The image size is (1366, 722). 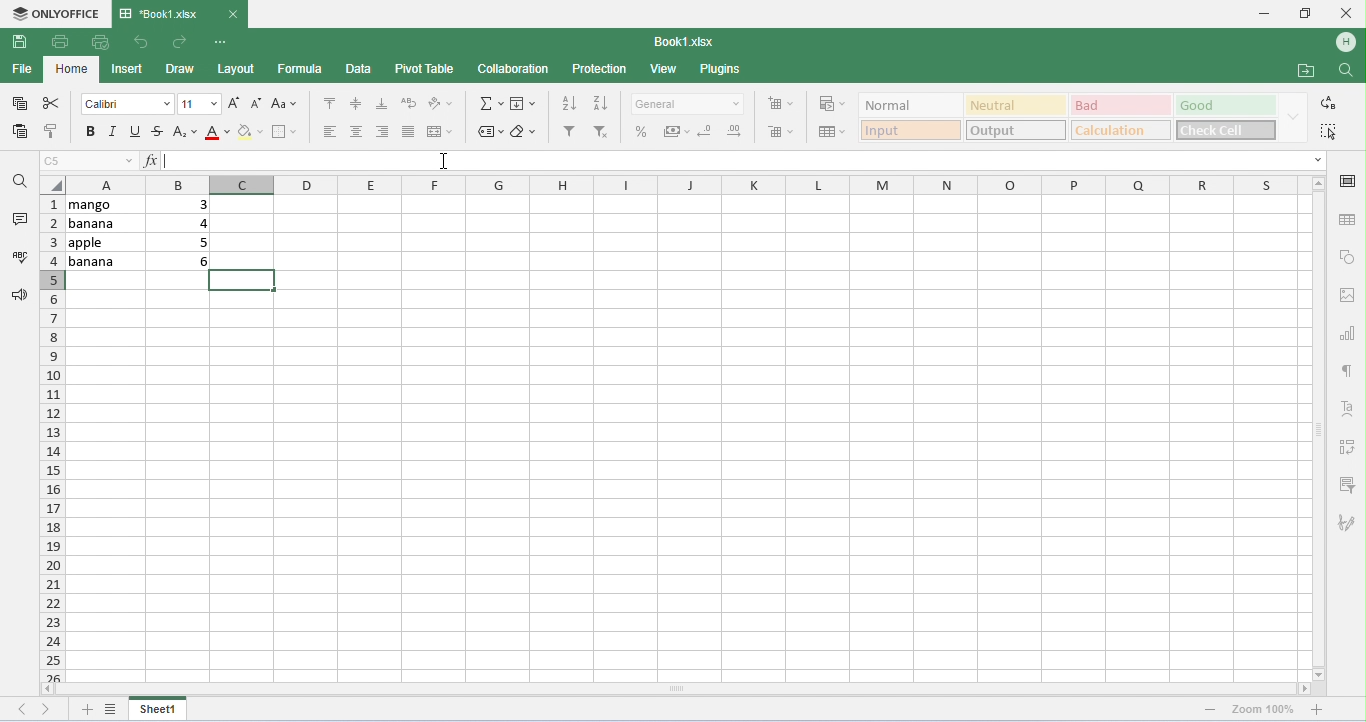 What do you see at coordinates (128, 105) in the screenshot?
I see `font style` at bounding box center [128, 105].